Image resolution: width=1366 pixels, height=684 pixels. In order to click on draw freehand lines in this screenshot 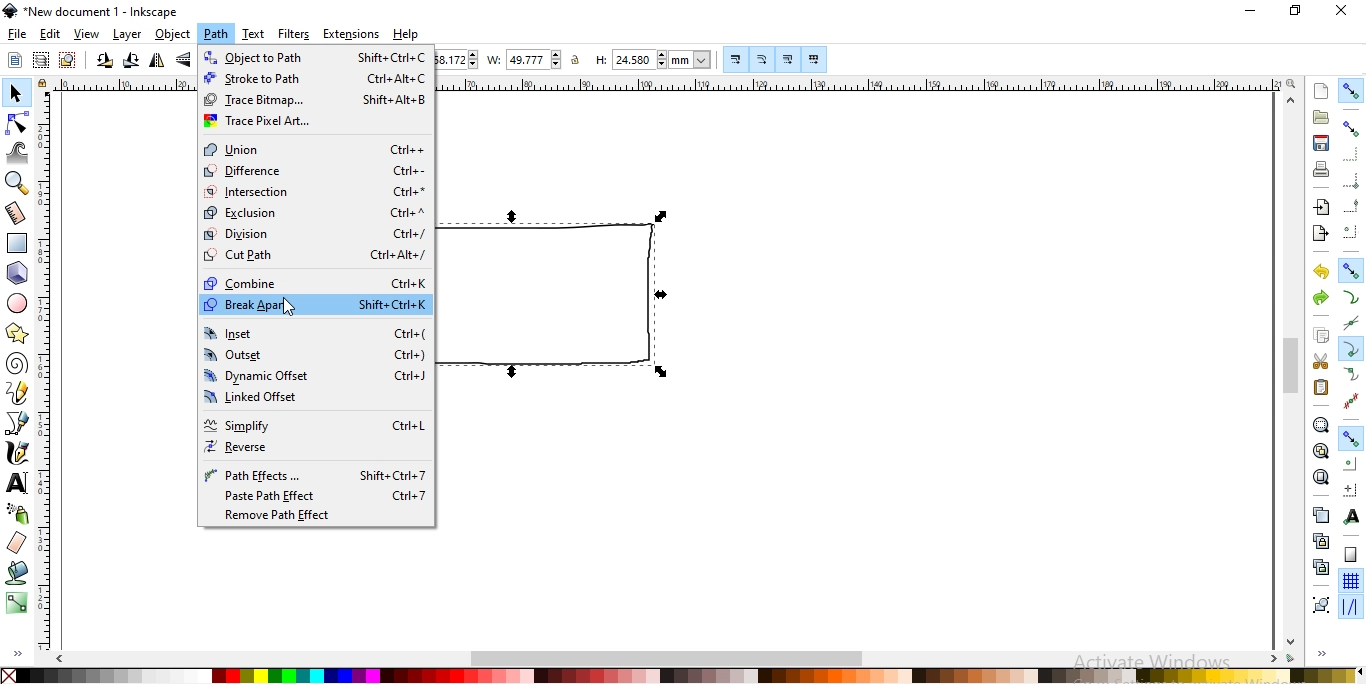, I will do `click(20, 393)`.